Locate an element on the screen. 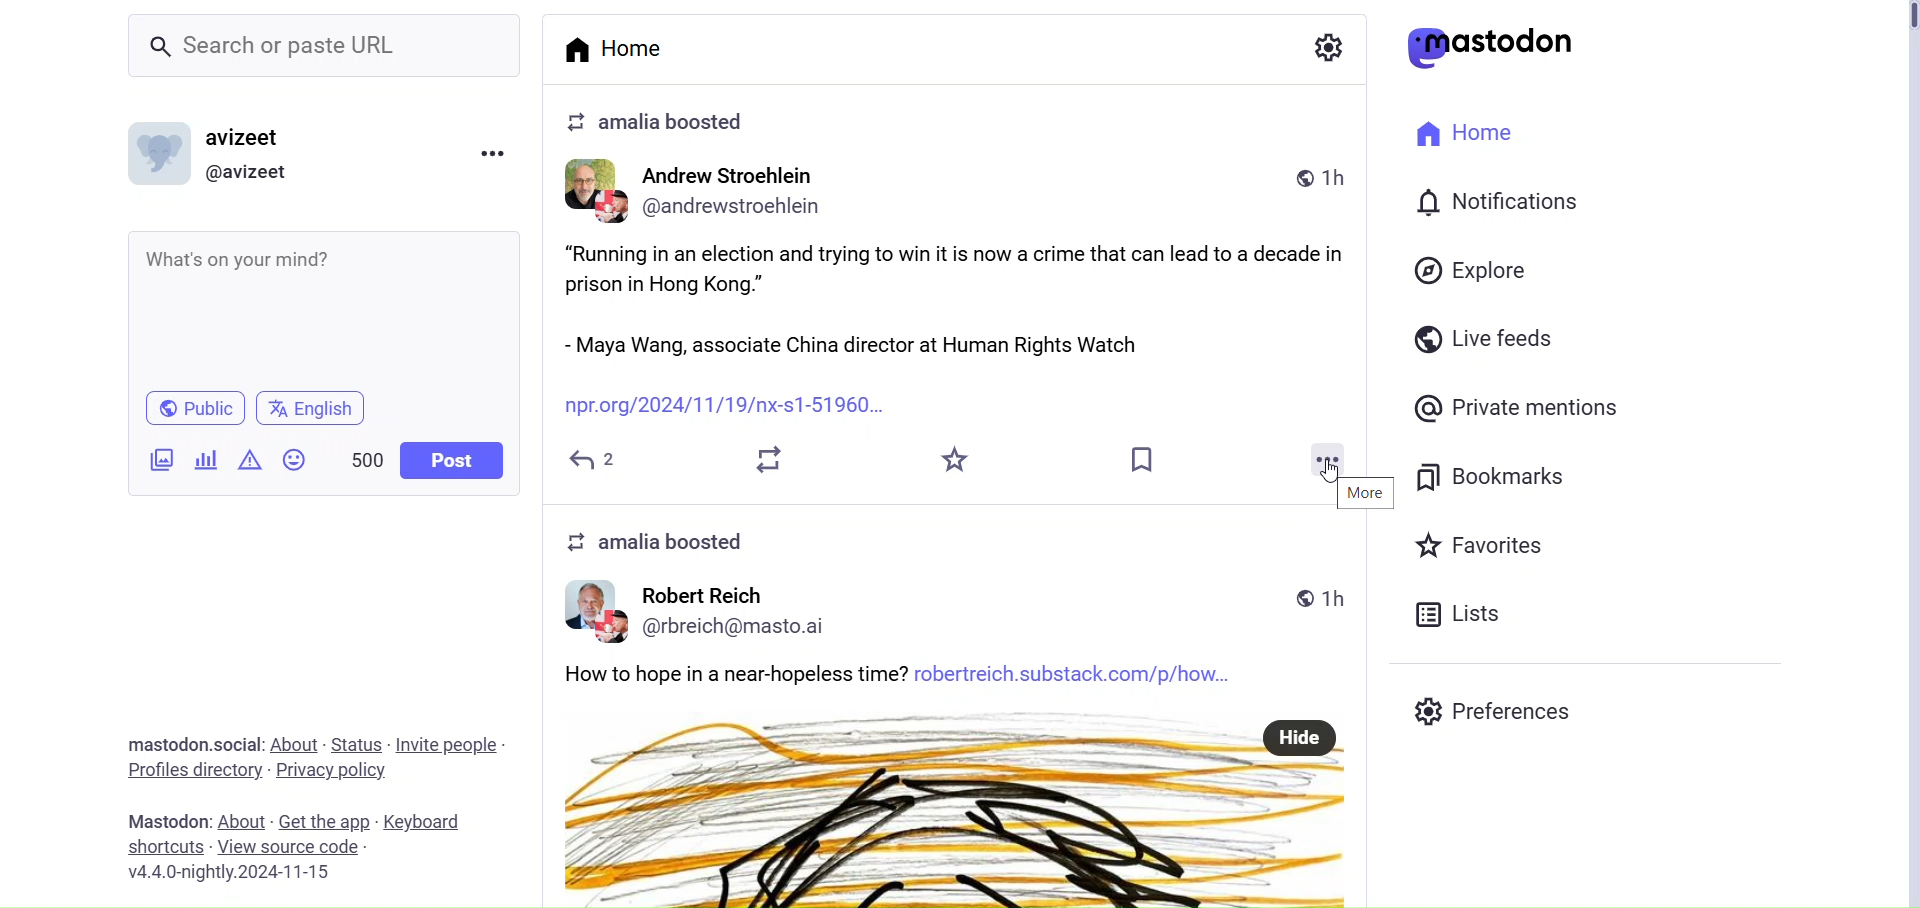 The image size is (1920, 908). Content Warning is located at coordinates (250, 459).